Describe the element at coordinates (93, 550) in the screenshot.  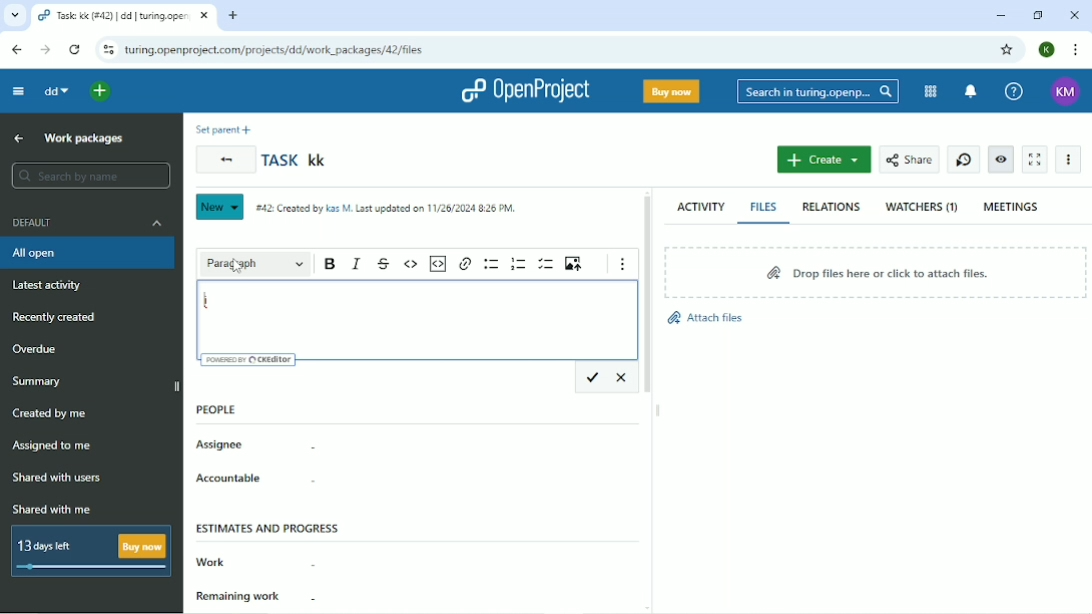
I see `13 days left Buy now` at that location.